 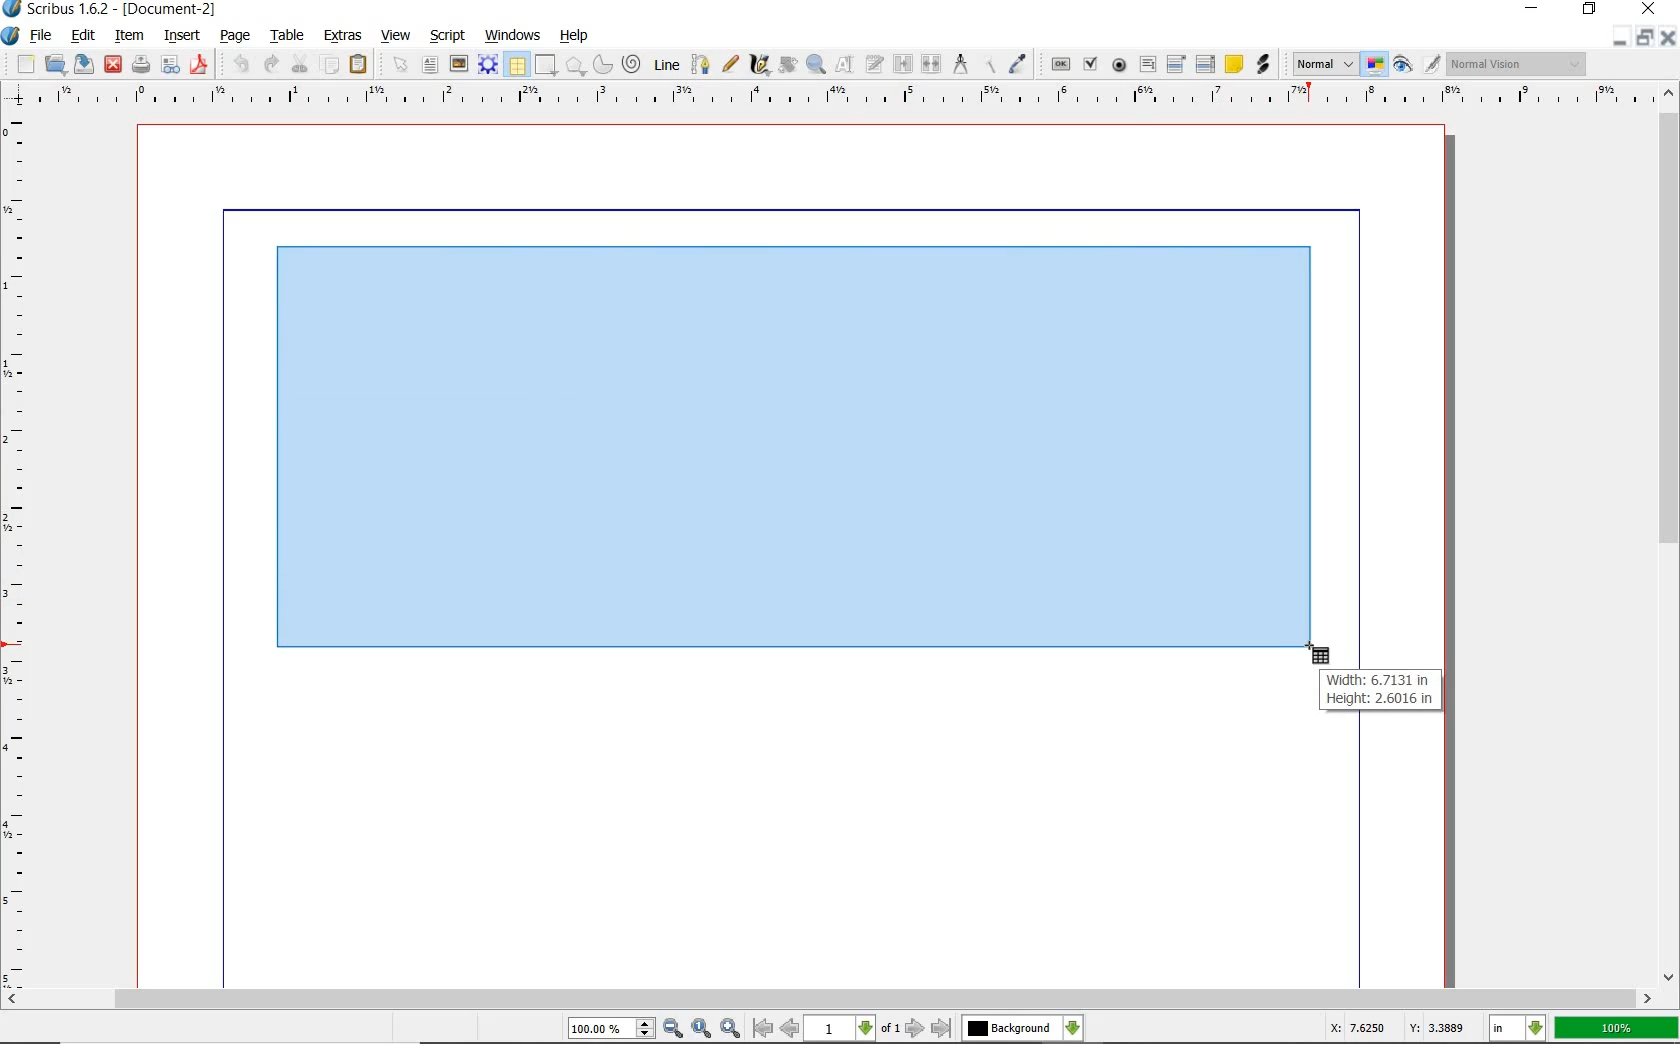 I want to click on link text frame, so click(x=901, y=65).